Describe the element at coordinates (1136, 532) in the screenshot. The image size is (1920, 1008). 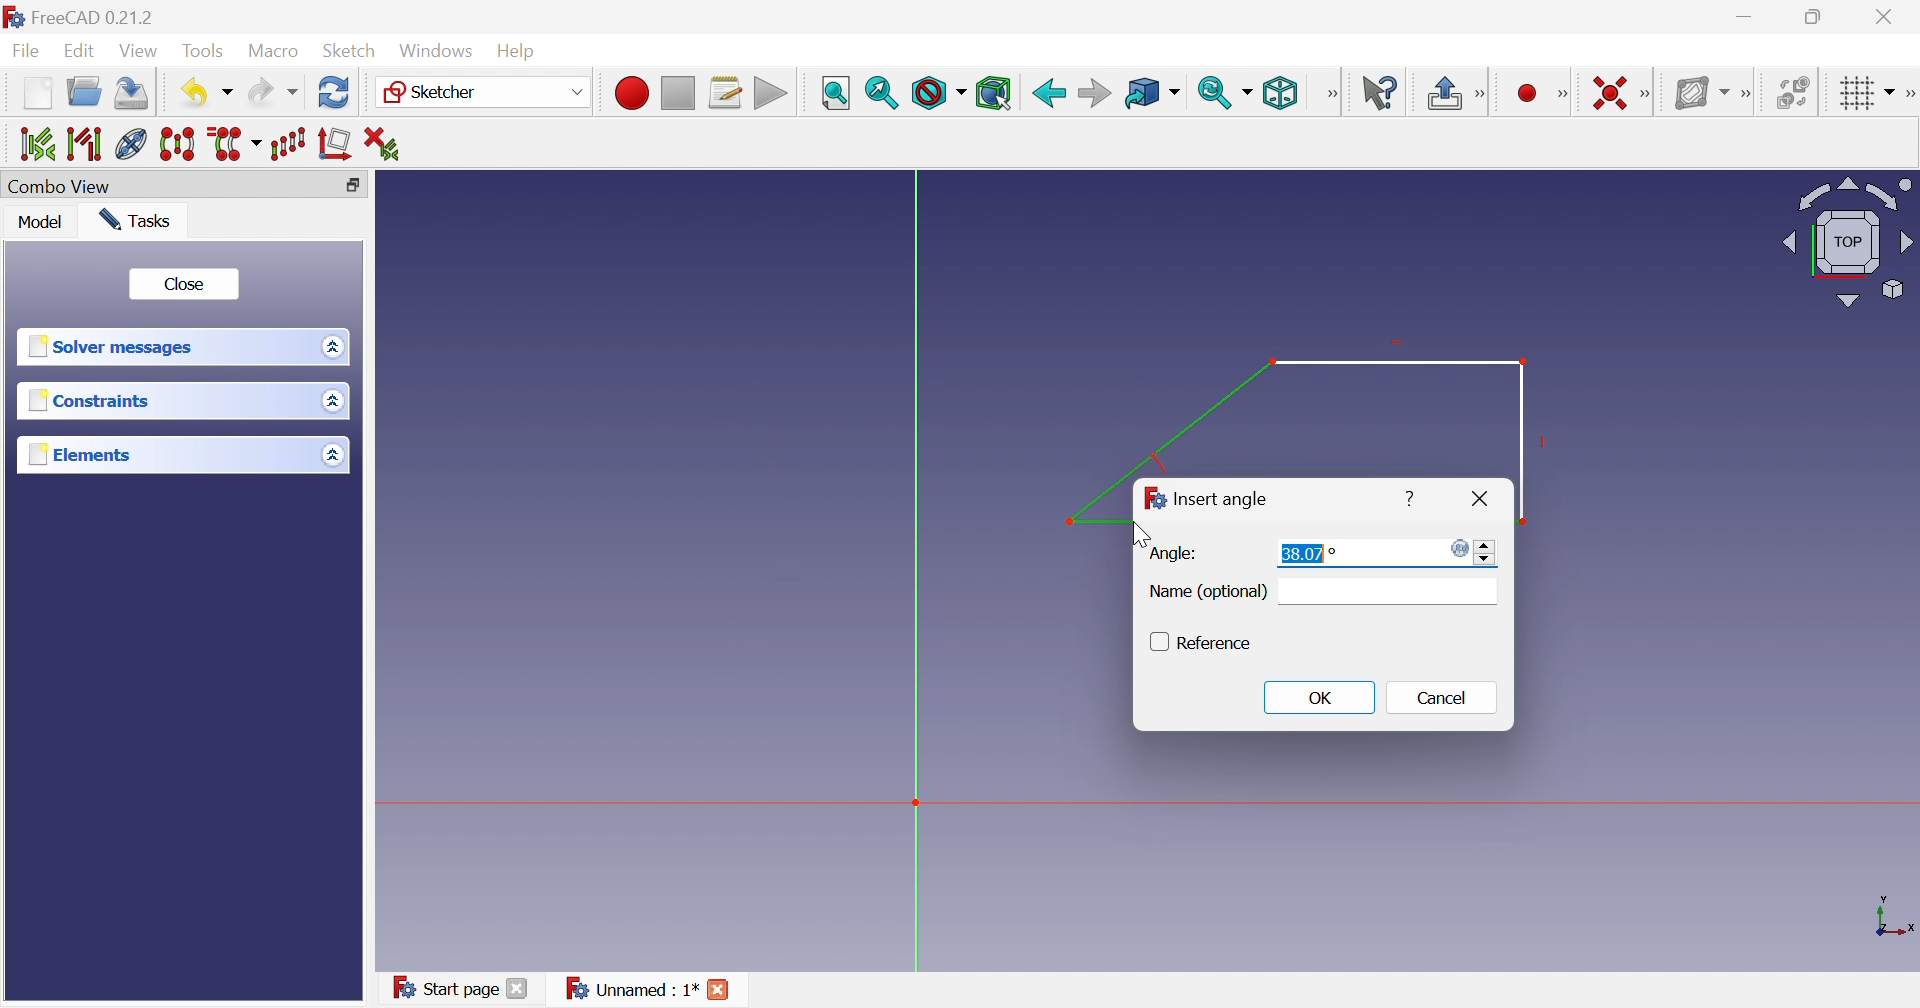
I see `Cursor` at that location.